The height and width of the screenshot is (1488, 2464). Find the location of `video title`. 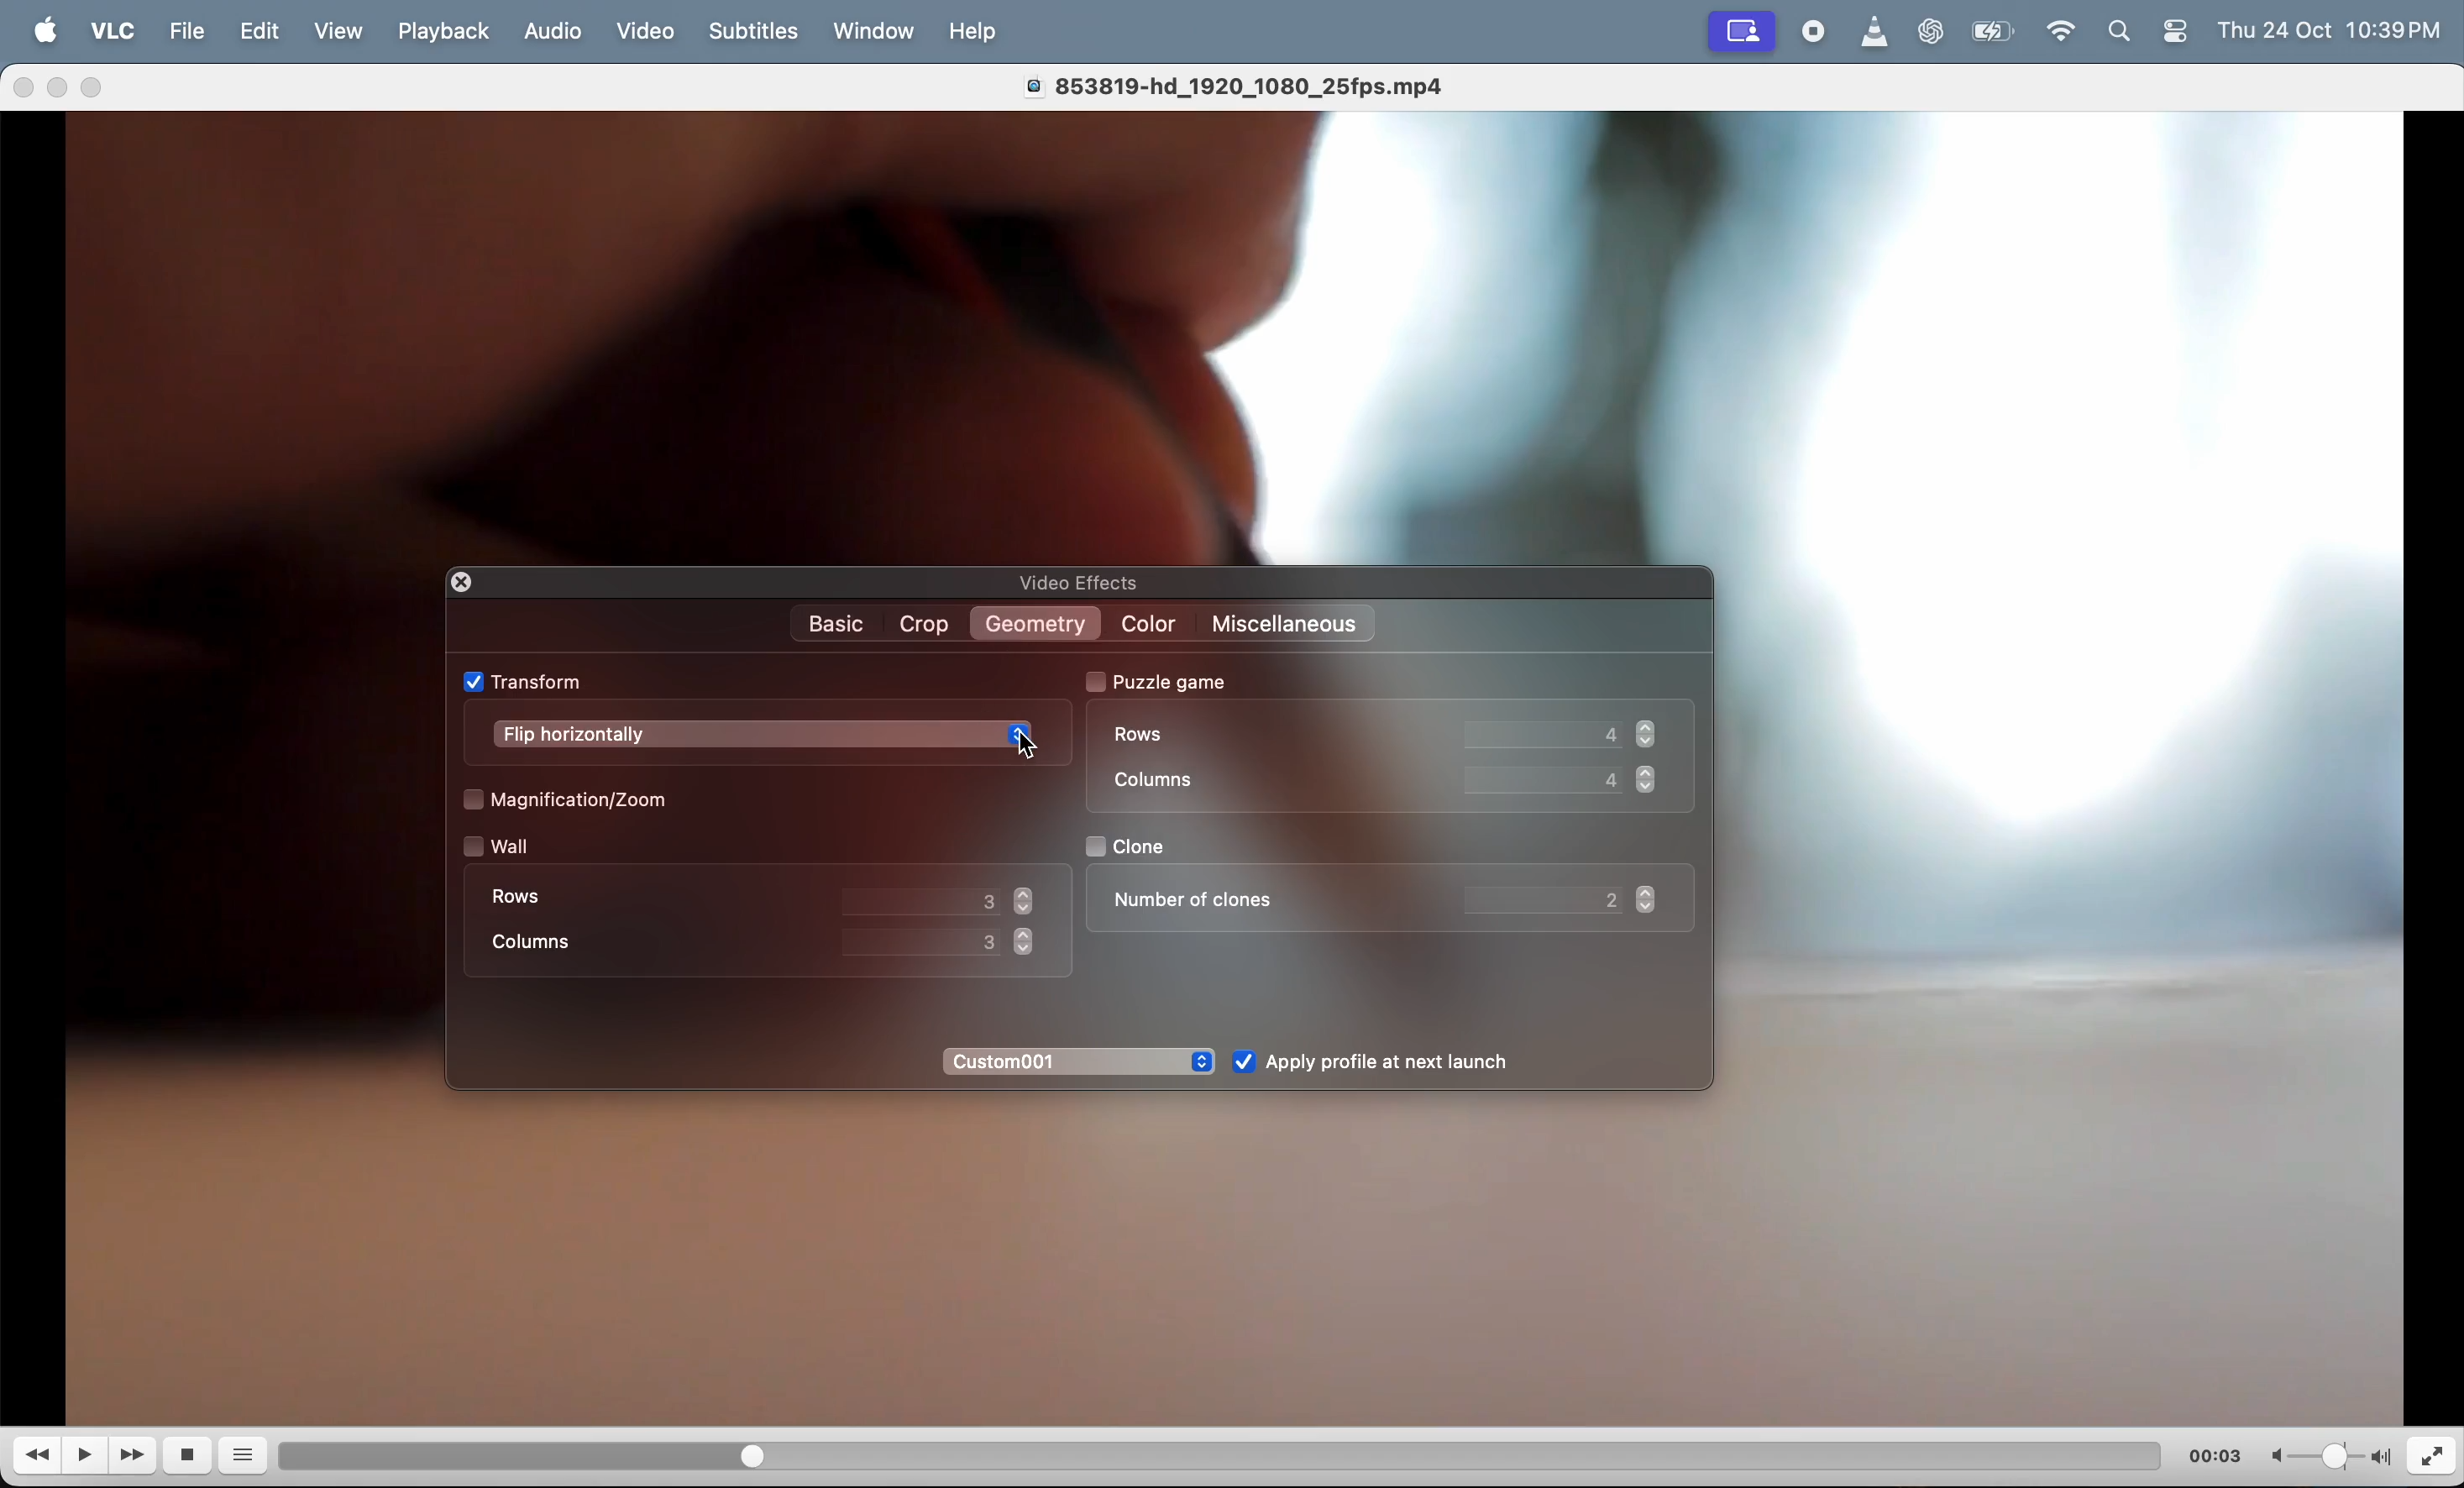

video title is located at coordinates (1252, 83).